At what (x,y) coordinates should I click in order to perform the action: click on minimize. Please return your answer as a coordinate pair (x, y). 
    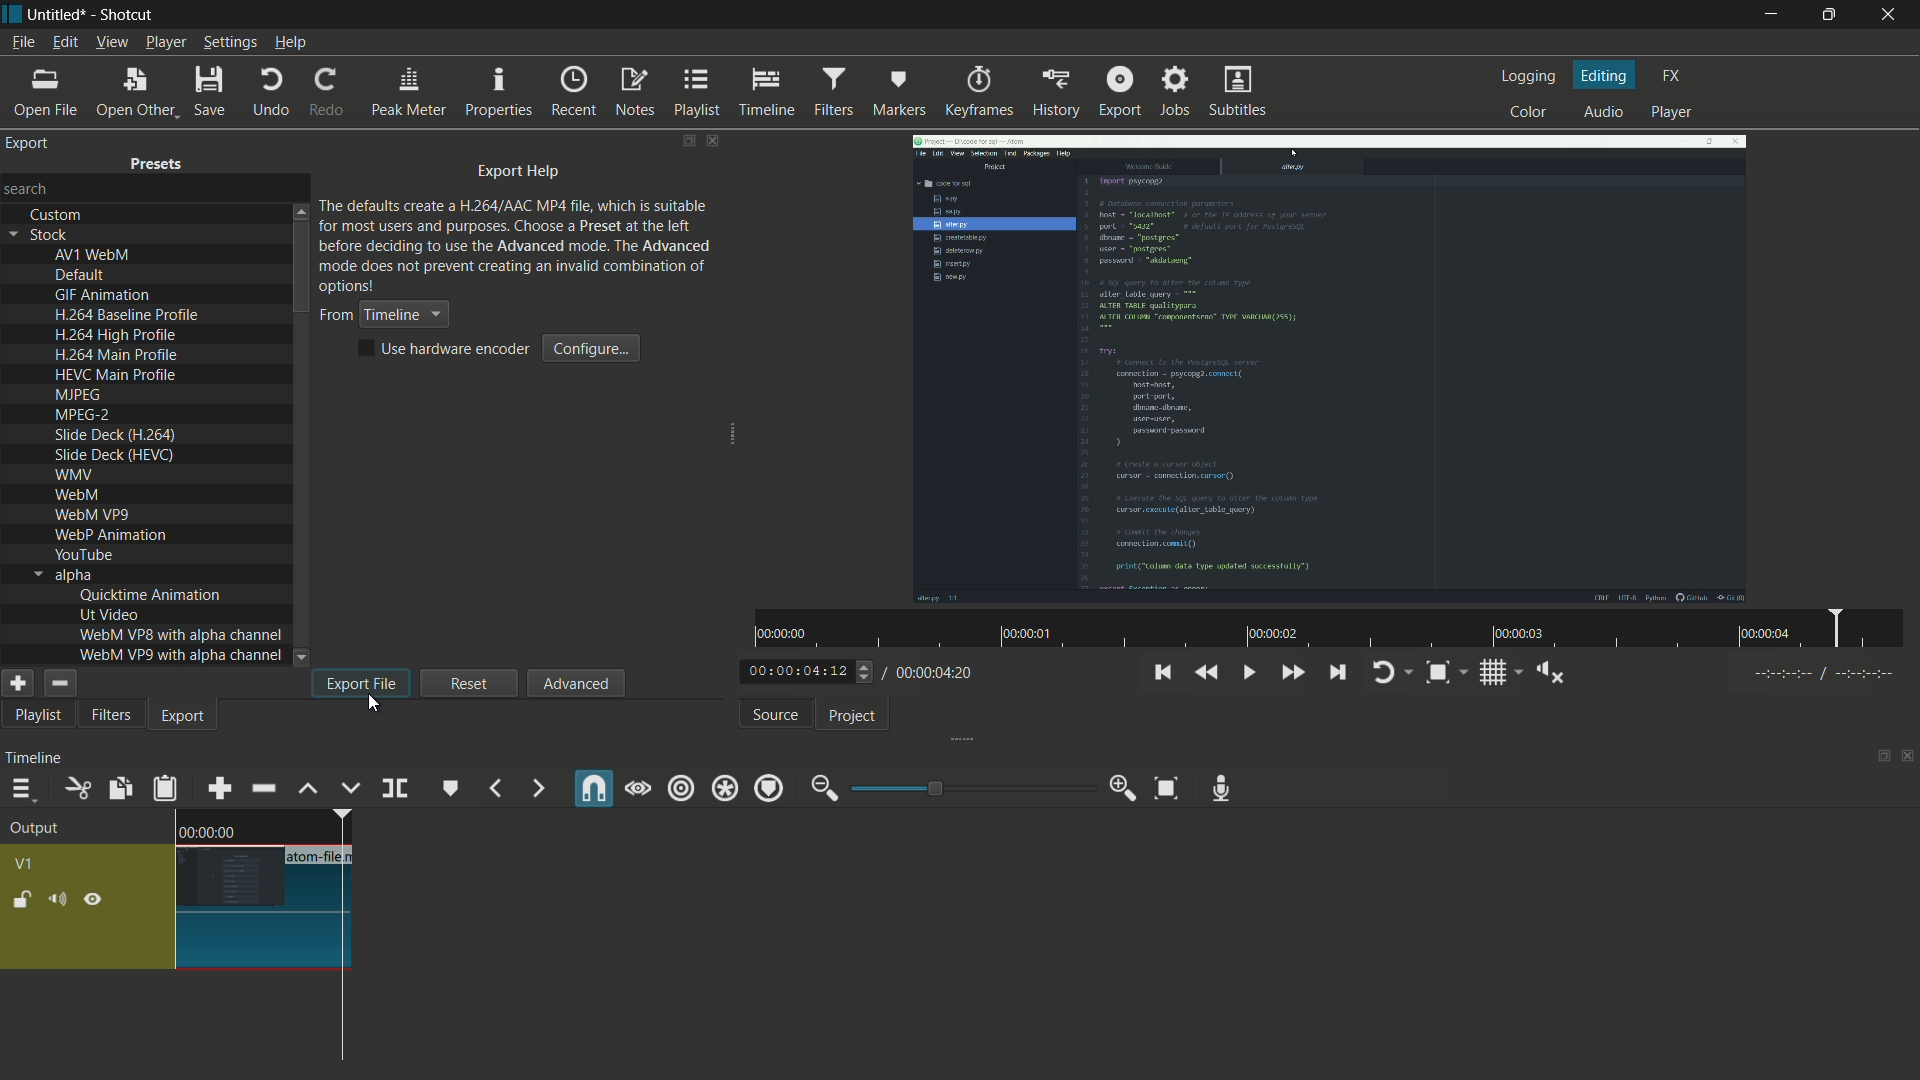
    Looking at the image, I should click on (1768, 15).